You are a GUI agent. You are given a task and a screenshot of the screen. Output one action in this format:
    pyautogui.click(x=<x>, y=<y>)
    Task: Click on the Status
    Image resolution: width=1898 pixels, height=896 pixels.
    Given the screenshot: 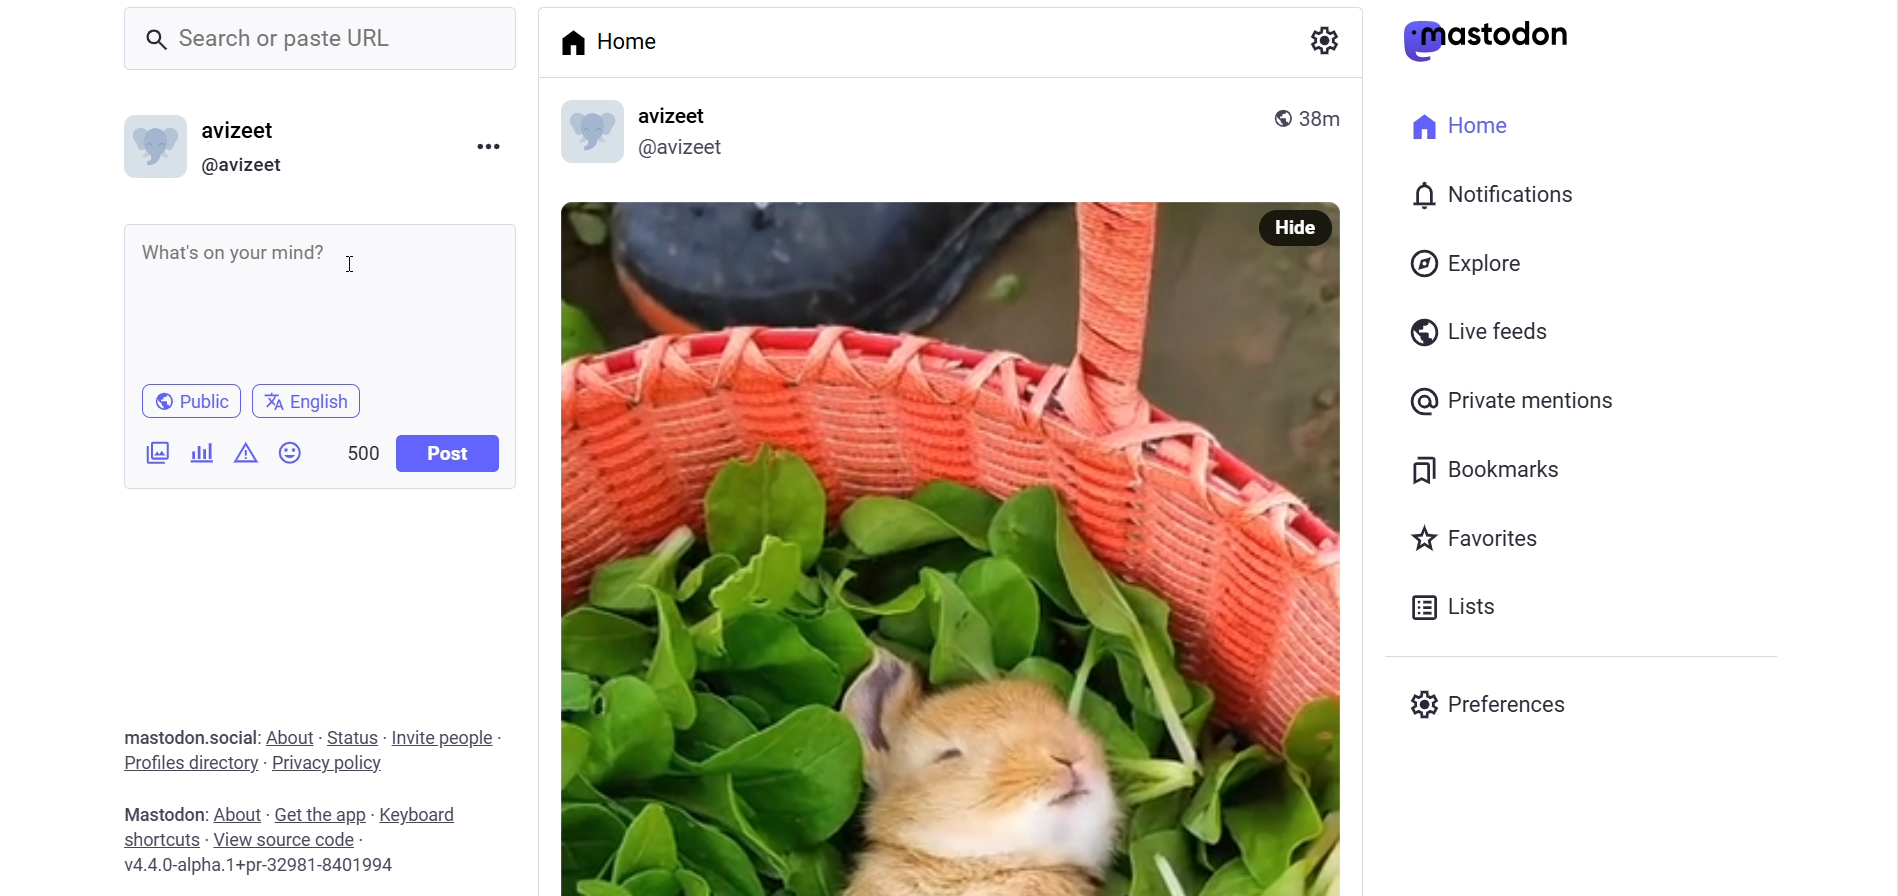 What is the action you would take?
    pyautogui.click(x=353, y=738)
    